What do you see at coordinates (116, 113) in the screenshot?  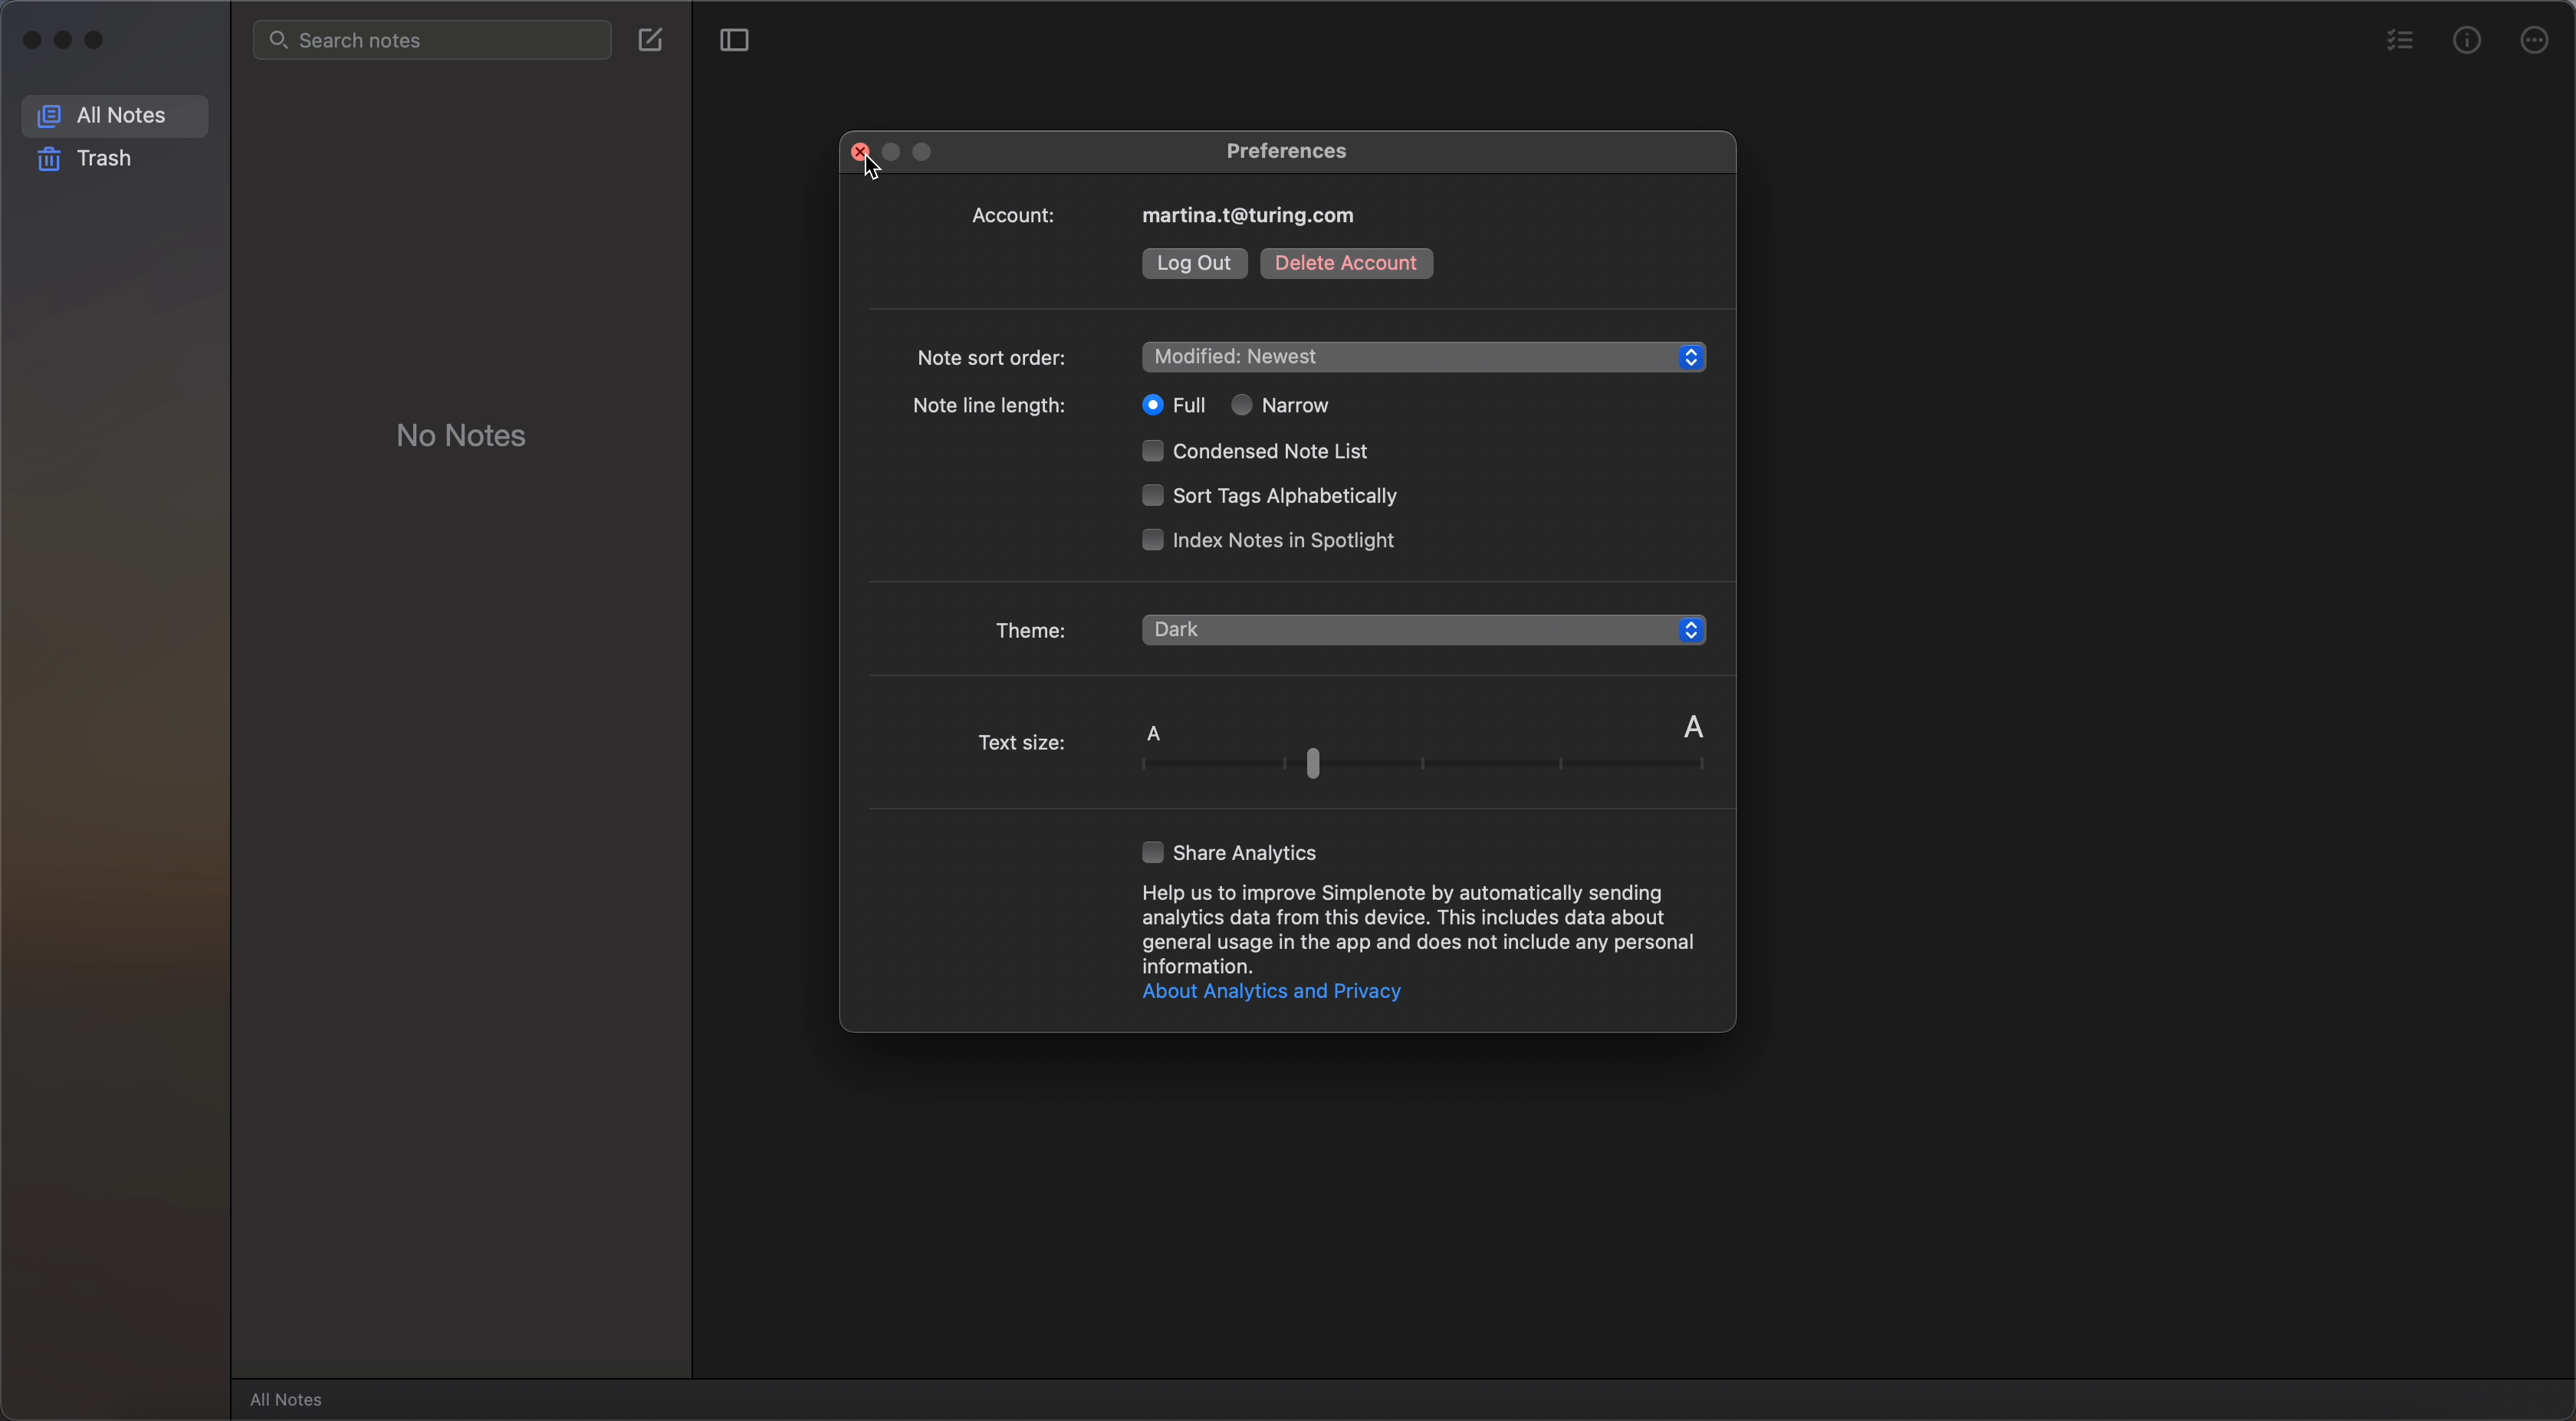 I see `all notes` at bounding box center [116, 113].